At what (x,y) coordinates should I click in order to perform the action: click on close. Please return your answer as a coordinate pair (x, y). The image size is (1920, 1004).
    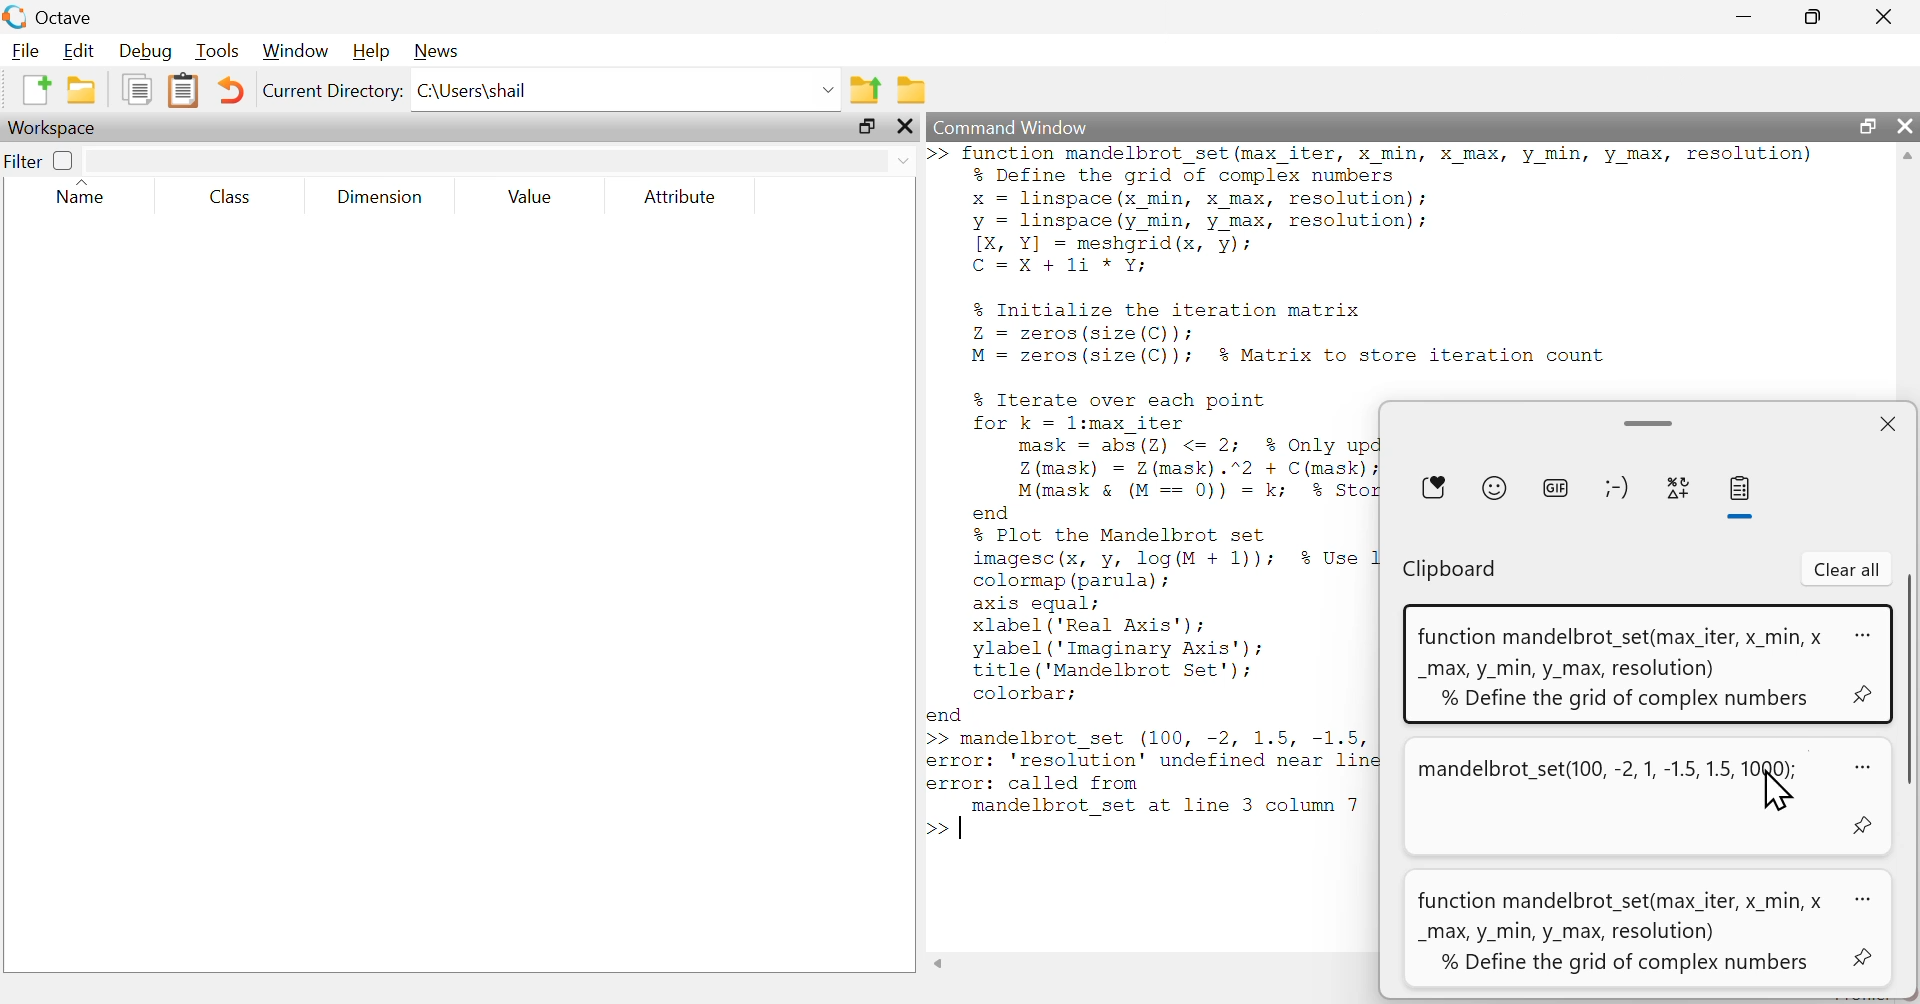
    Looking at the image, I should click on (906, 128).